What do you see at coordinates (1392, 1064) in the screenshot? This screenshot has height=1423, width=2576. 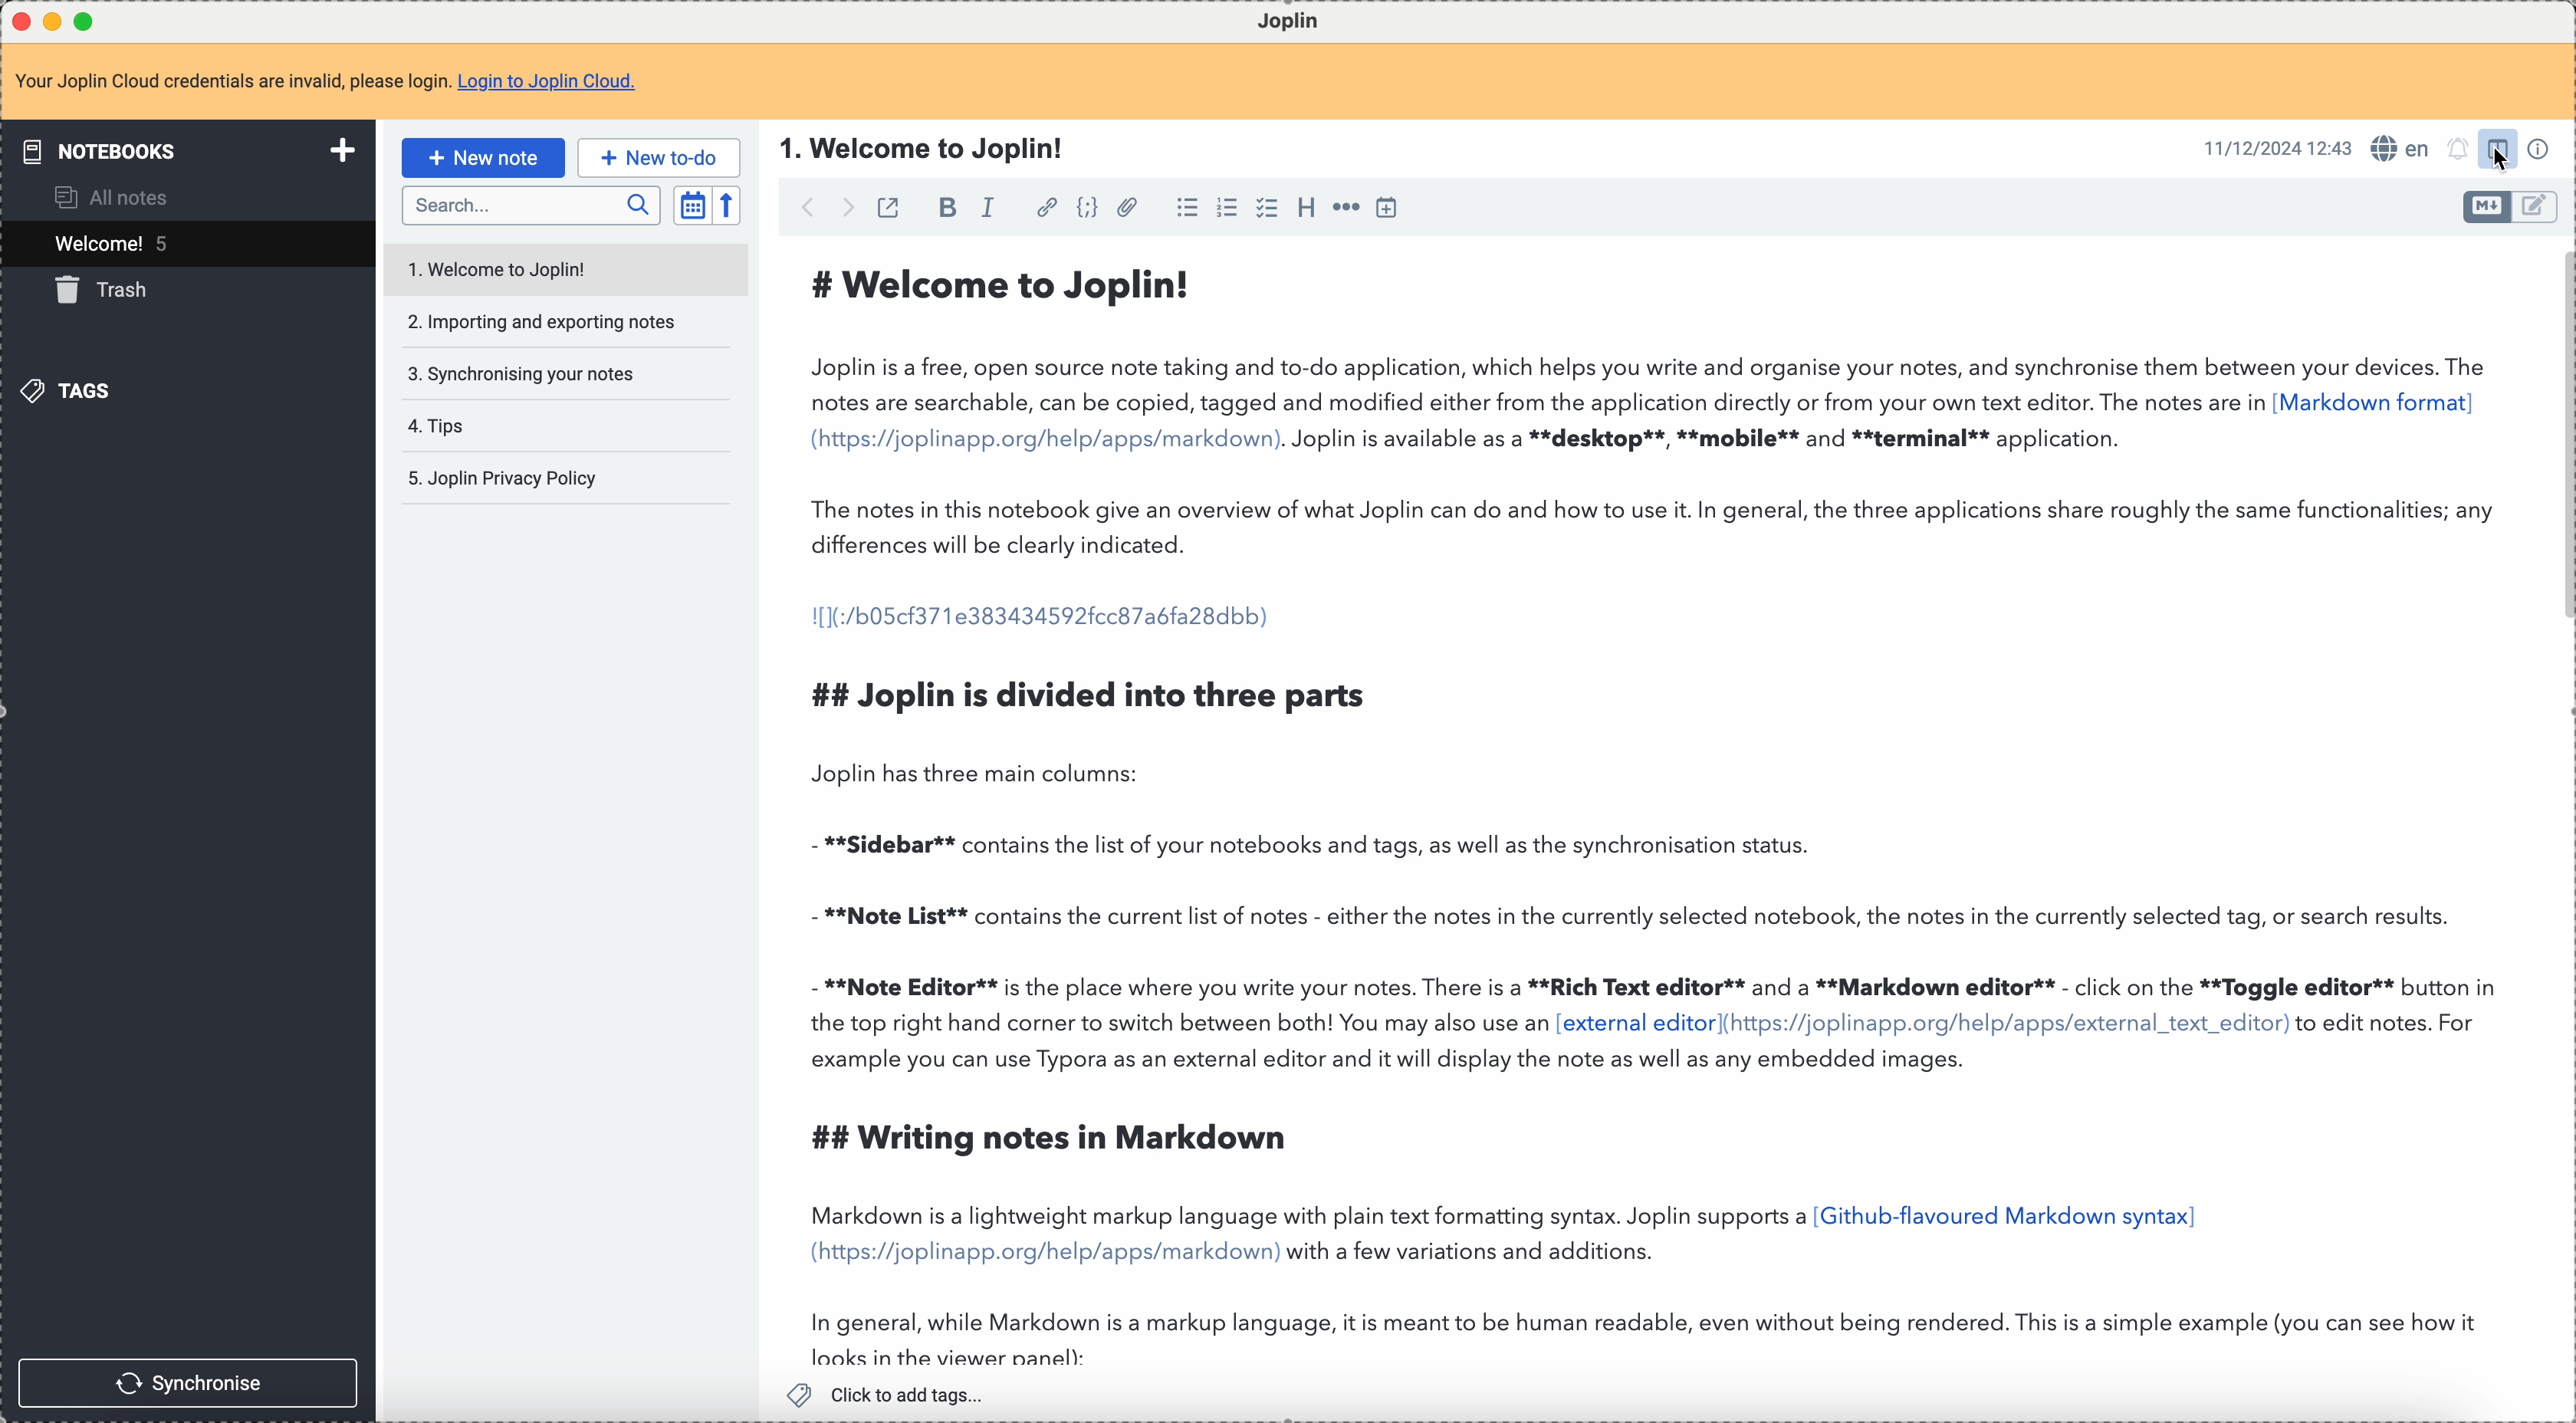 I see `example you can use Typora as an external editor and it will display the note as well as any embedded images.` at bounding box center [1392, 1064].